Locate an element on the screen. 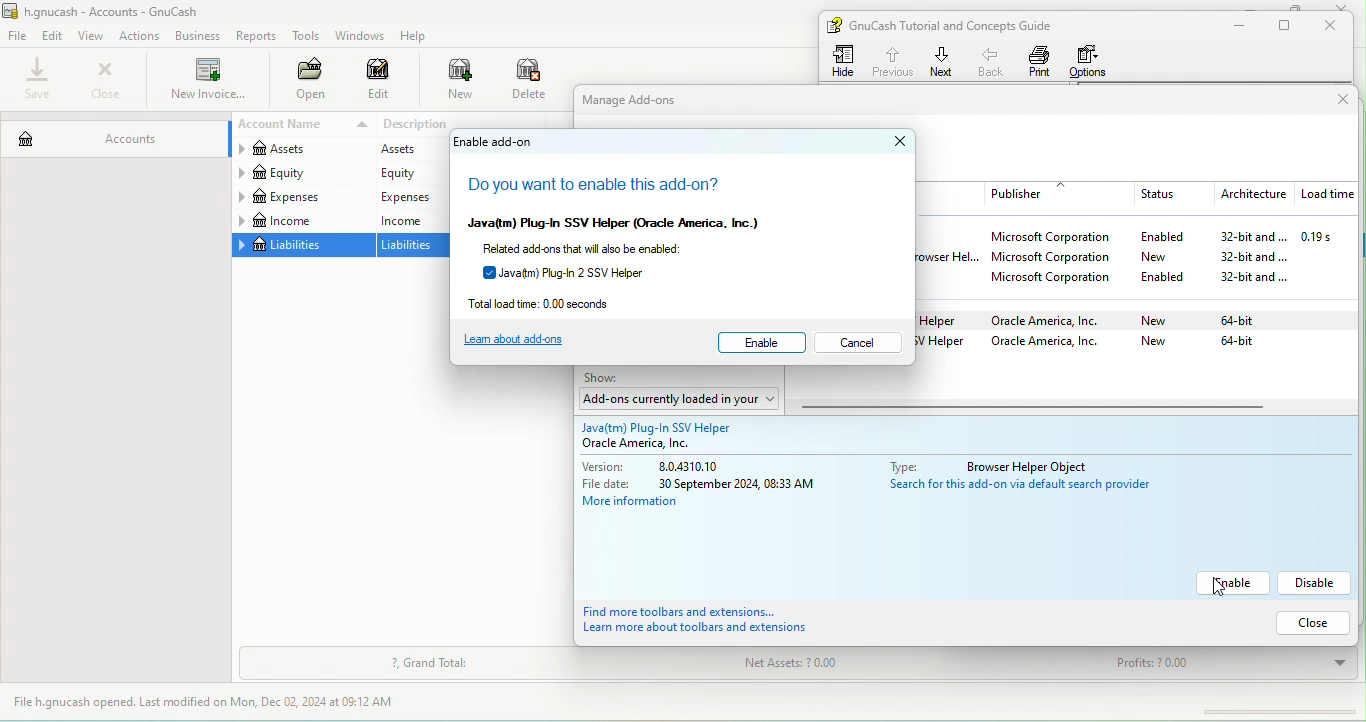 The height and width of the screenshot is (722, 1366). view is located at coordinates (94, 36).